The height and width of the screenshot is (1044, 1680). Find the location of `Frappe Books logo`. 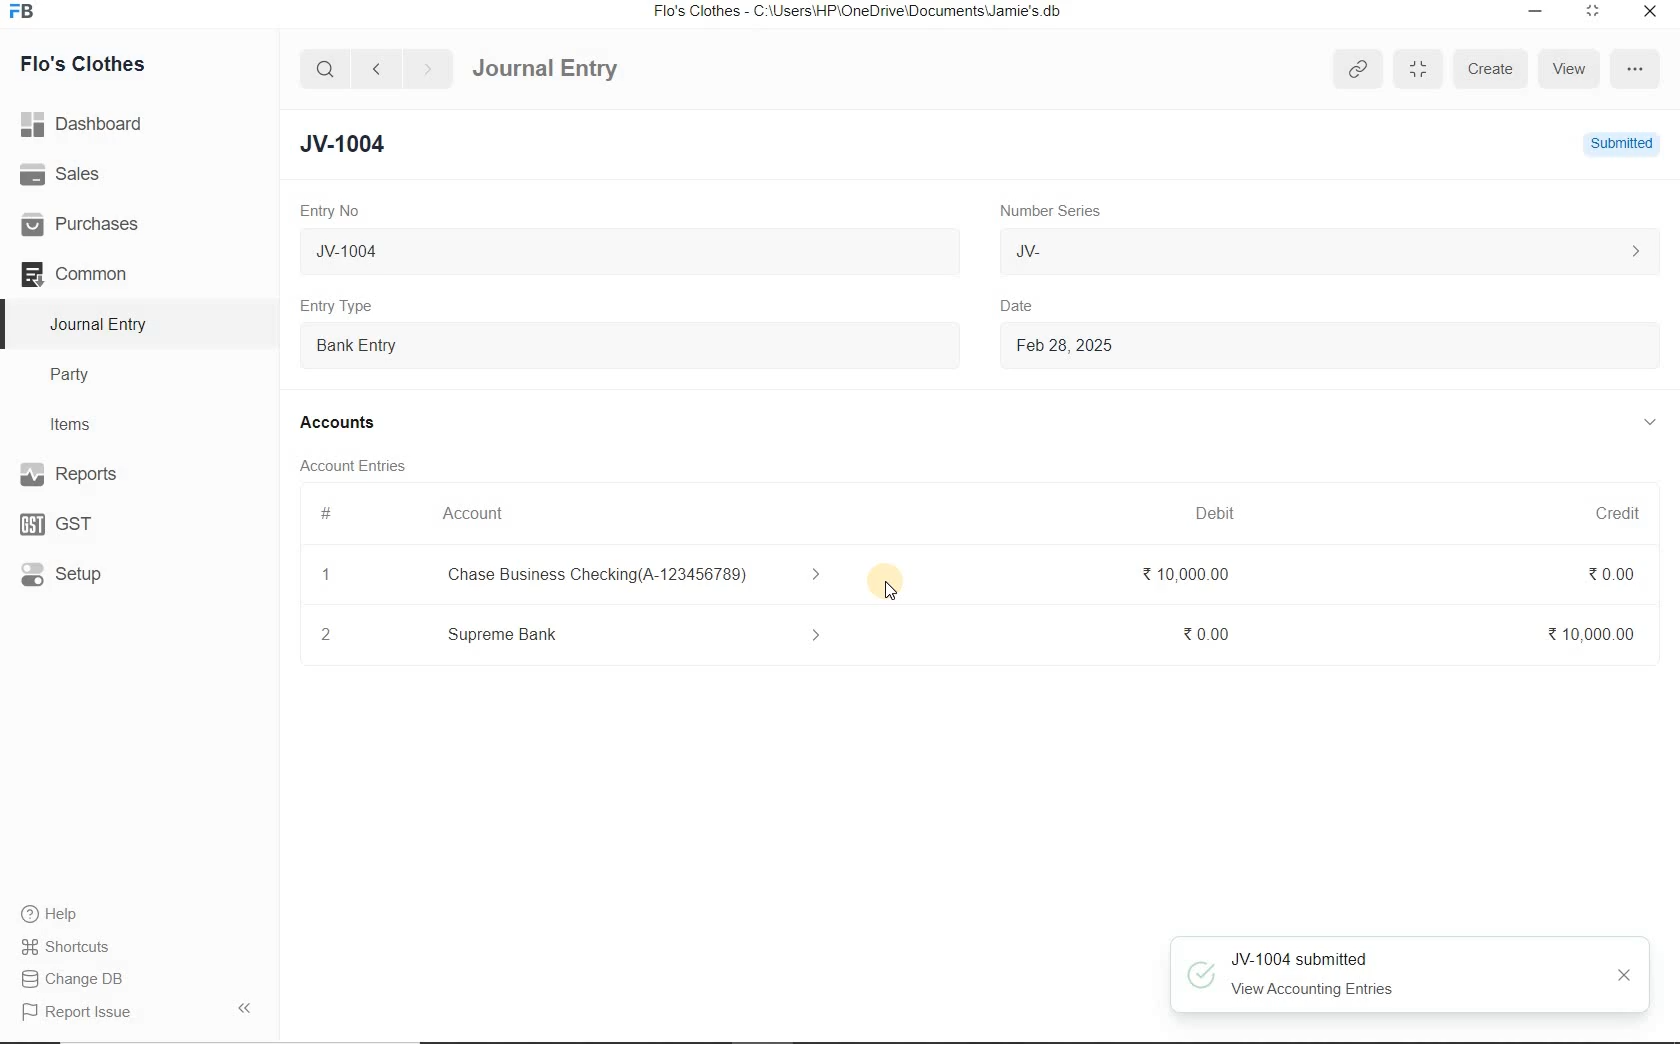

Frappe Books logo is located at coordinates (26, 14).